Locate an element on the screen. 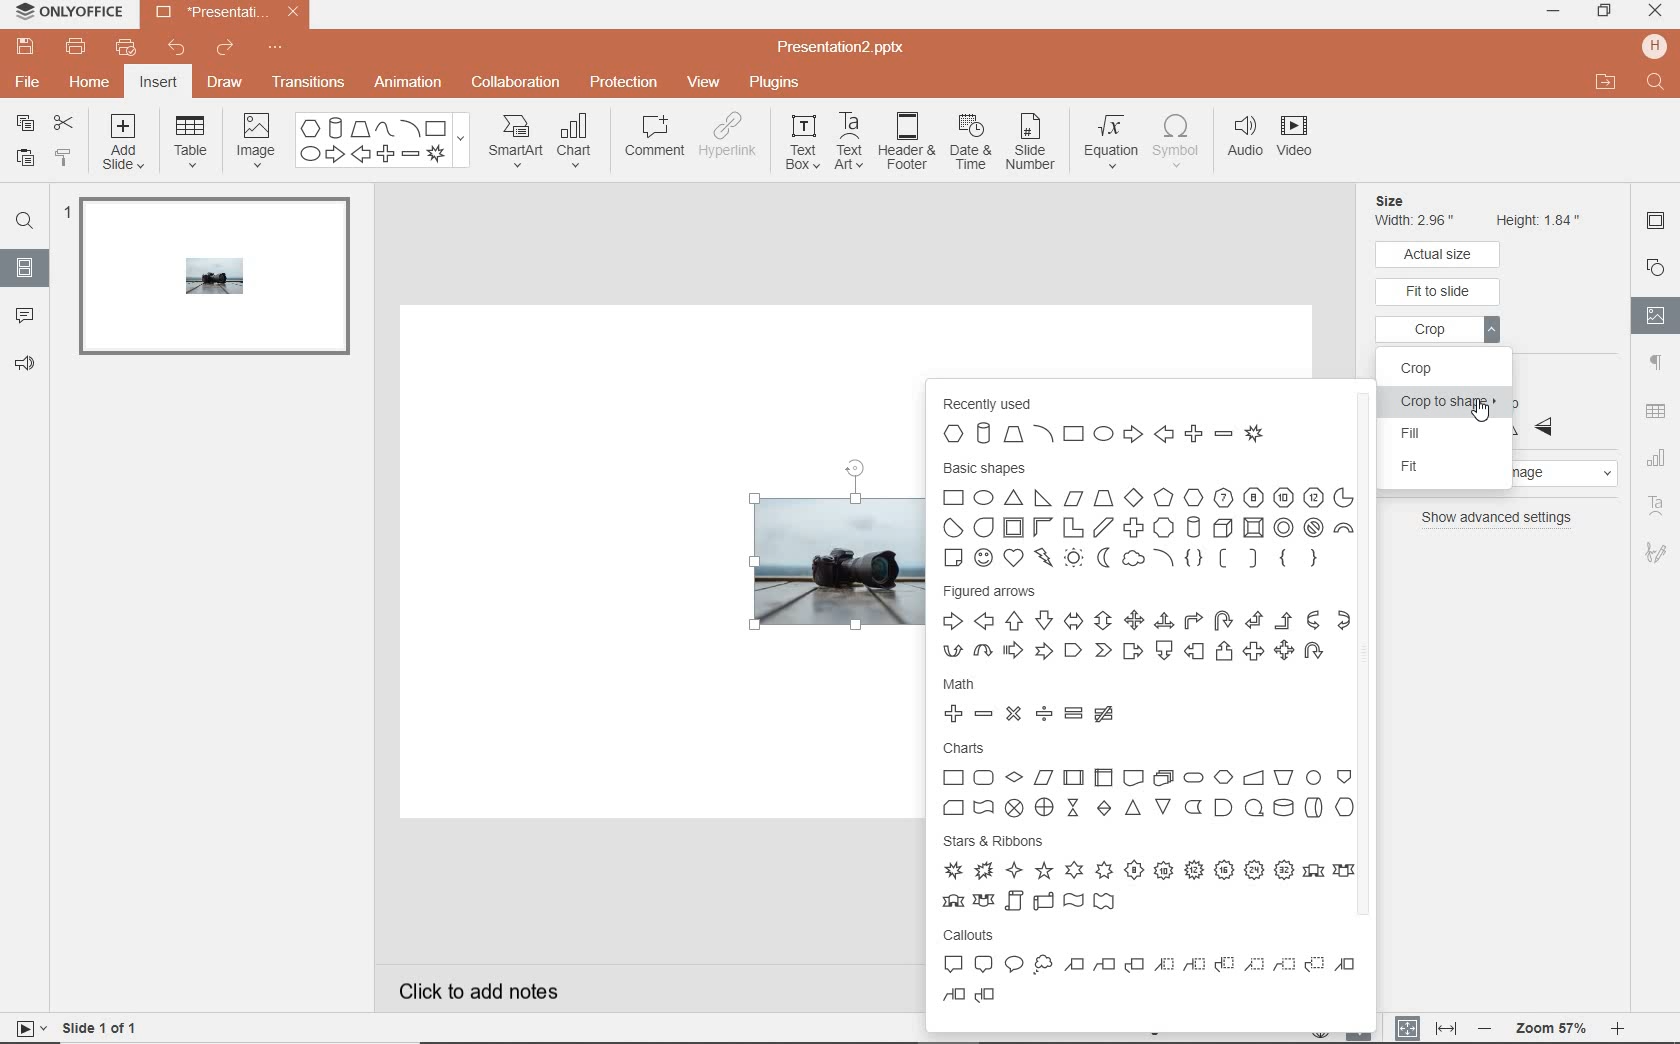  click to add notes is located at coordinates (525, 988).